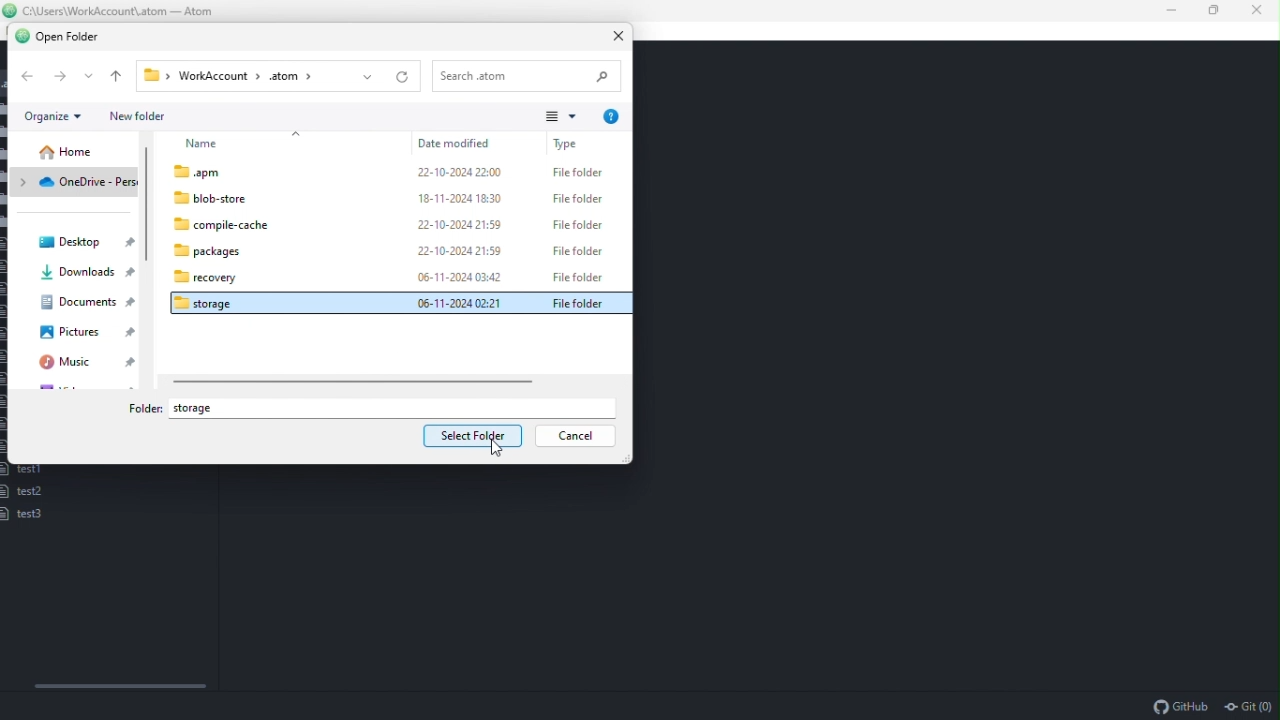  What do you see at coordinates (621, 37) in the screenshot?
I see `Close` at bounding box center [621, 37].